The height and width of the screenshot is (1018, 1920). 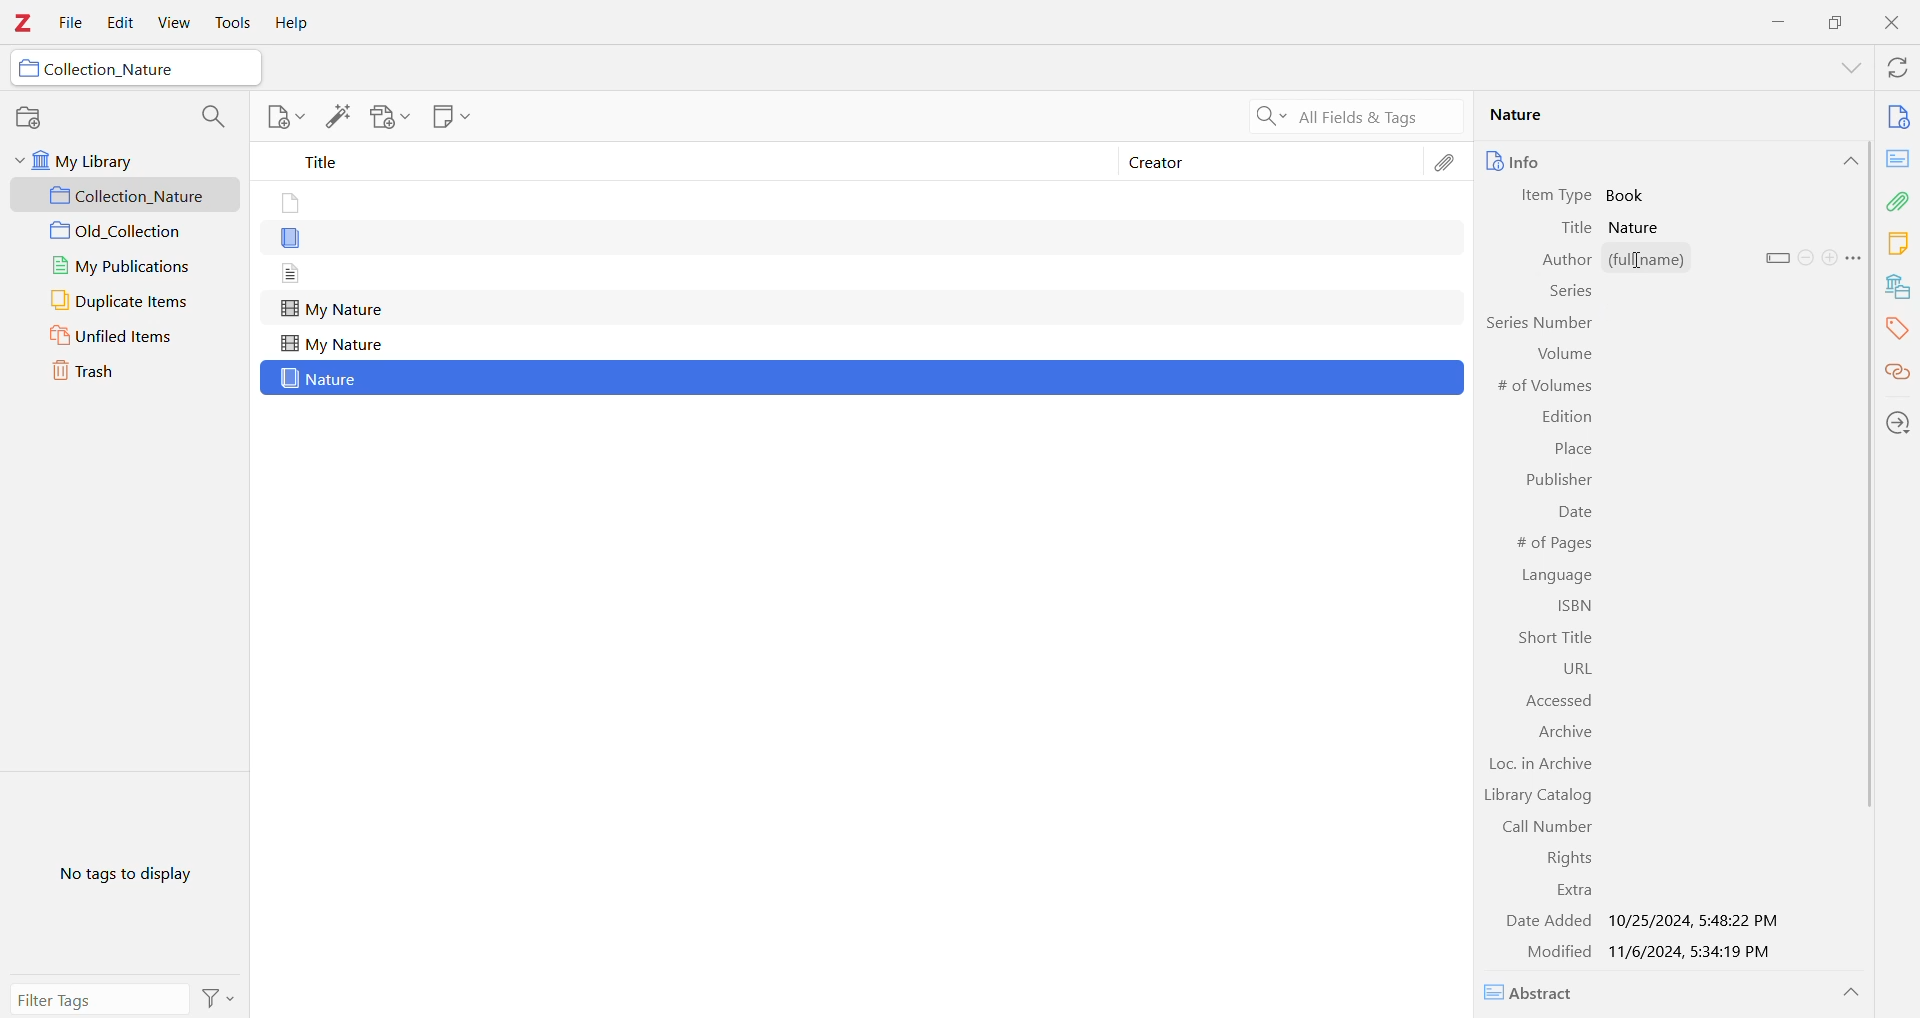 What do you see at coordinates (1567, 417) in the screenshot?
I see `Edition` at bounding box center [1567, 417].